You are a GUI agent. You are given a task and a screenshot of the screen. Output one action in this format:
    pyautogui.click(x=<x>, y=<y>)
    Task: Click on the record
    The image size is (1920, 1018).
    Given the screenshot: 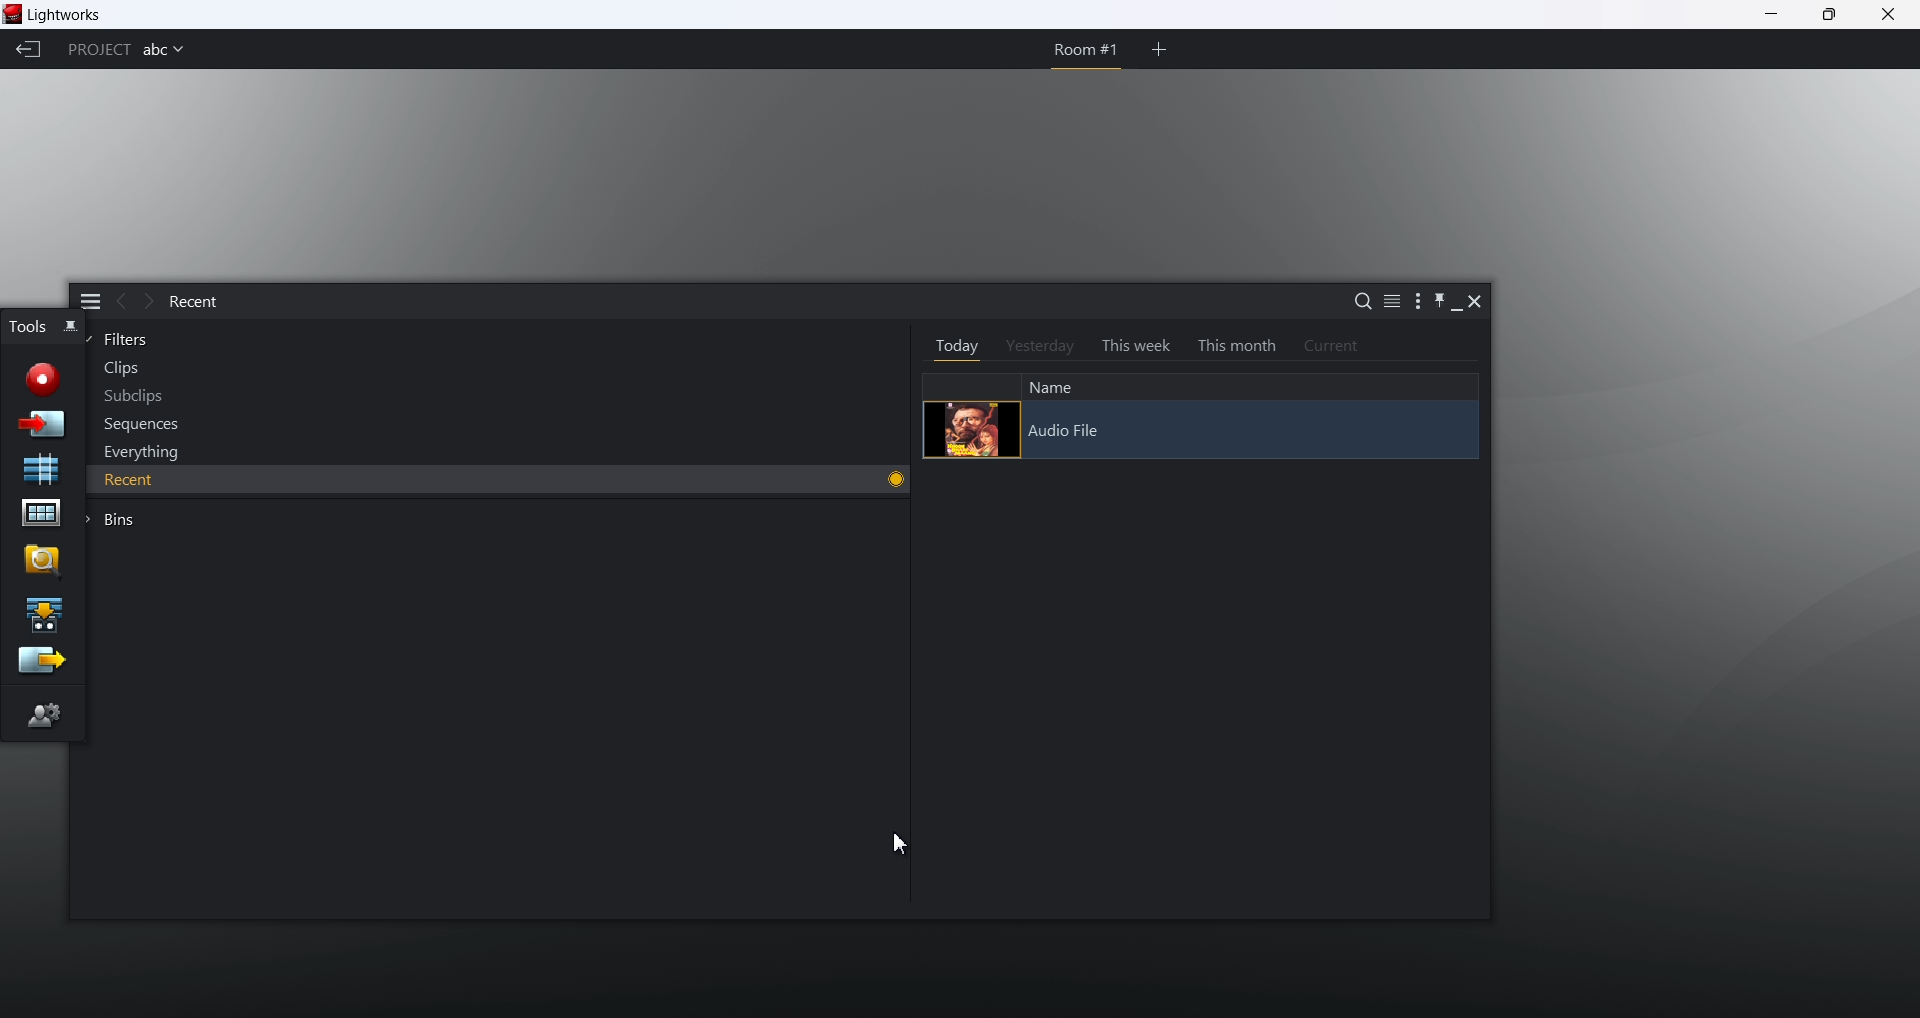 What is the action you would take?
    pyautogui.click(x=42, y=375)
    